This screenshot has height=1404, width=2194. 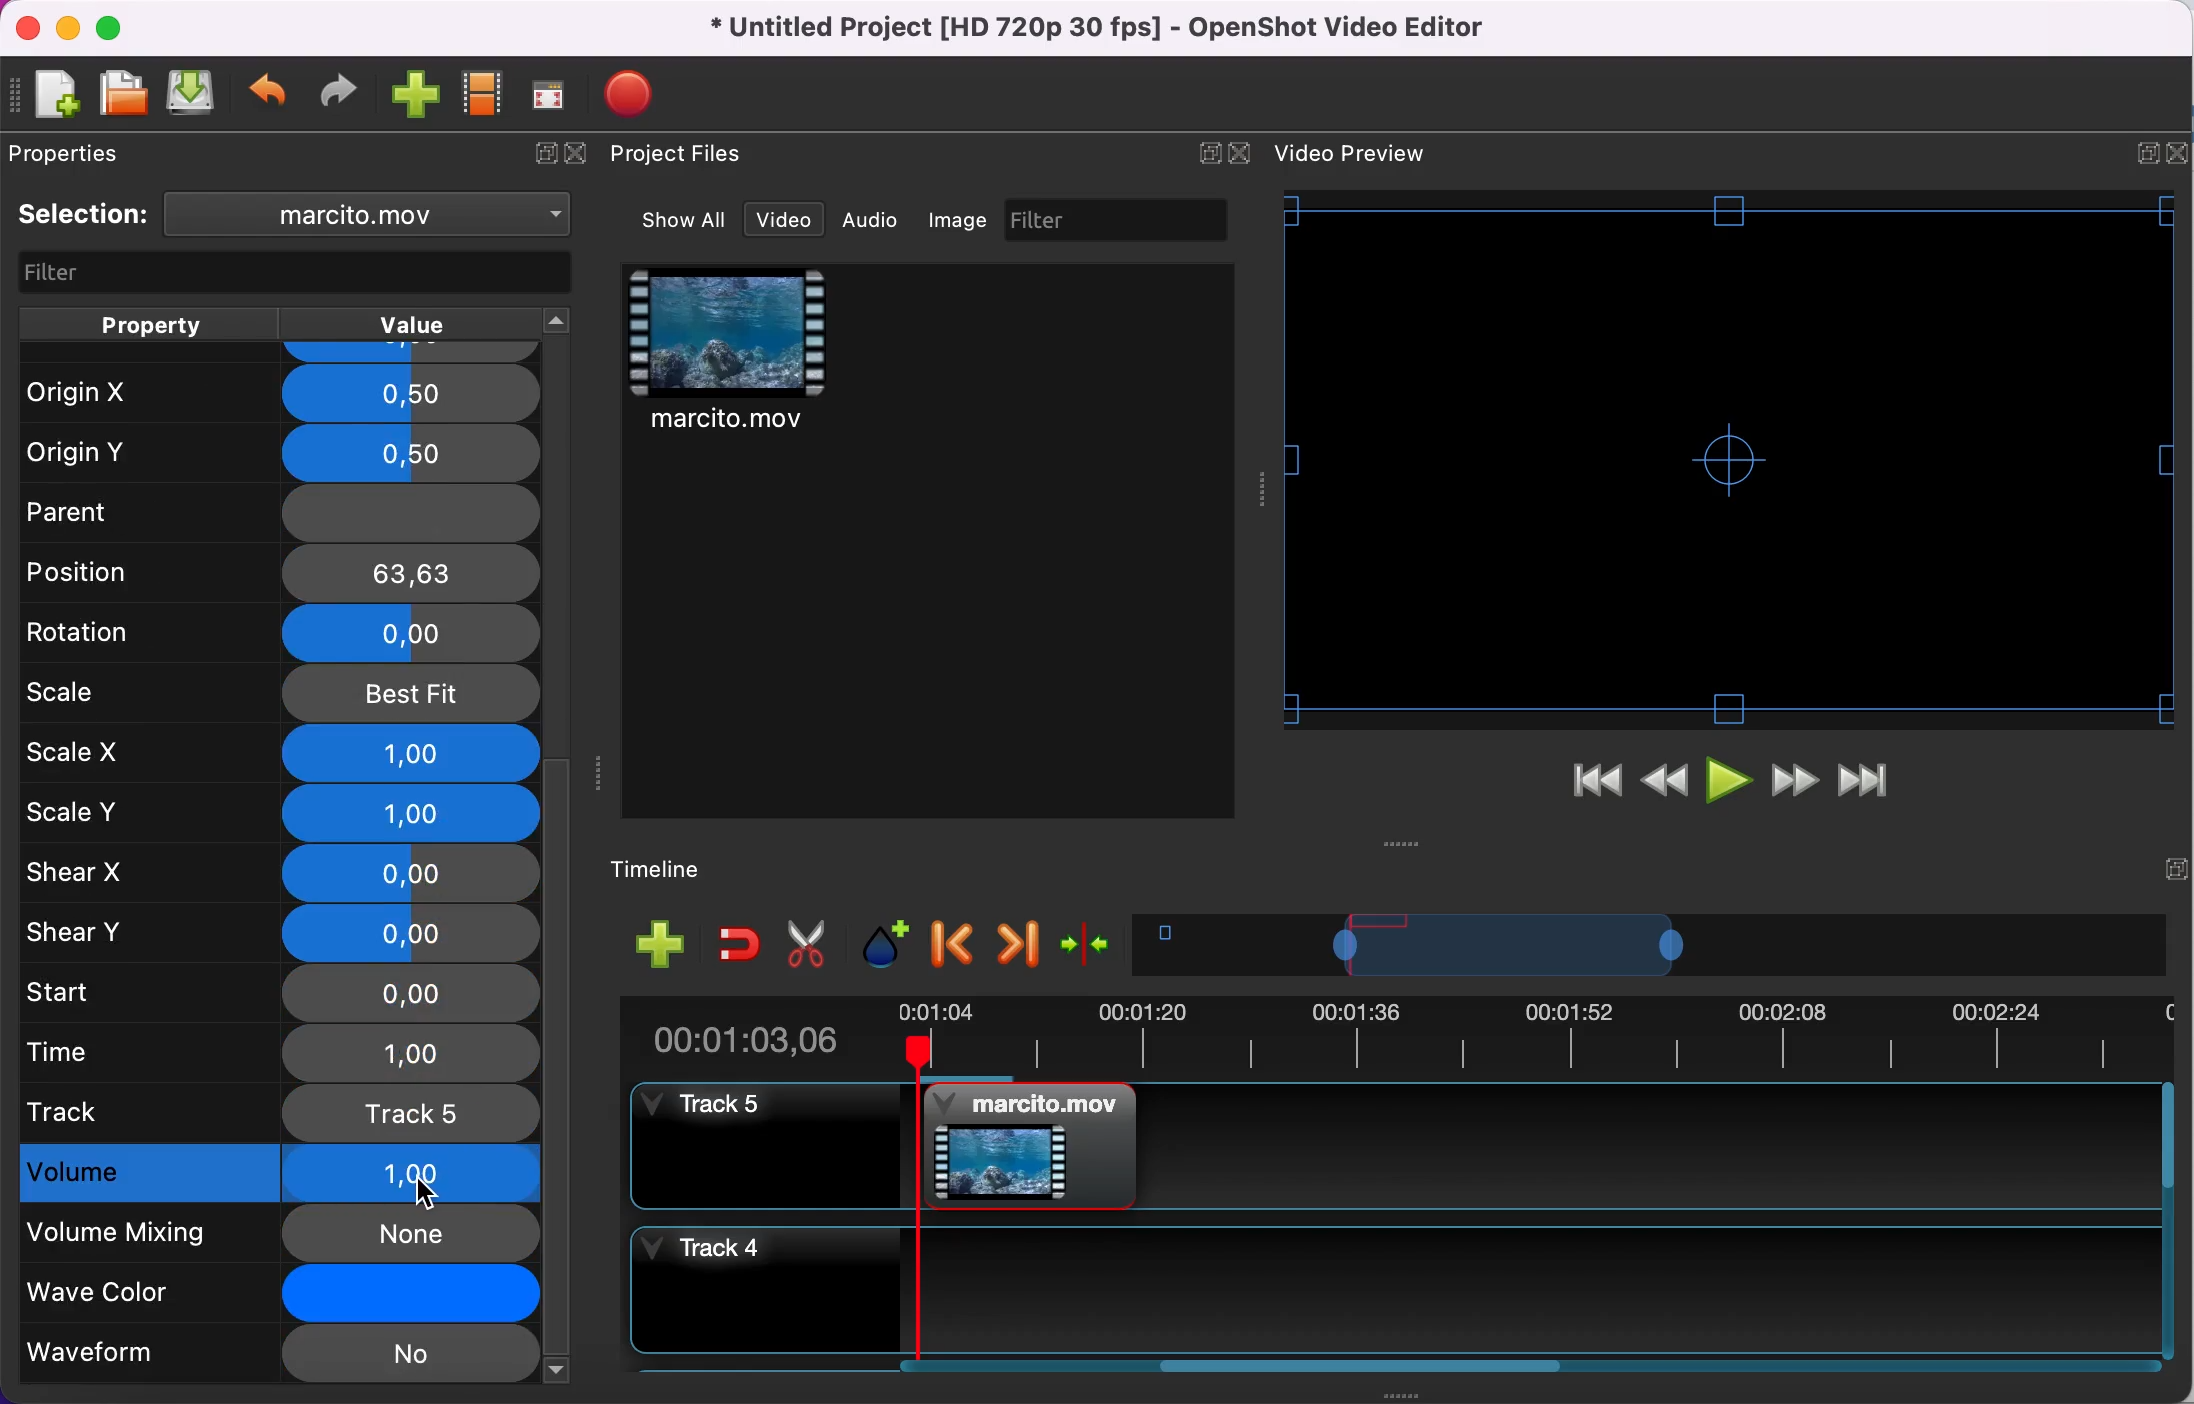 What do you see at coordinates (425, 1192) in the screenshot?
I see `cursor` at bounding box center [425, 1192].